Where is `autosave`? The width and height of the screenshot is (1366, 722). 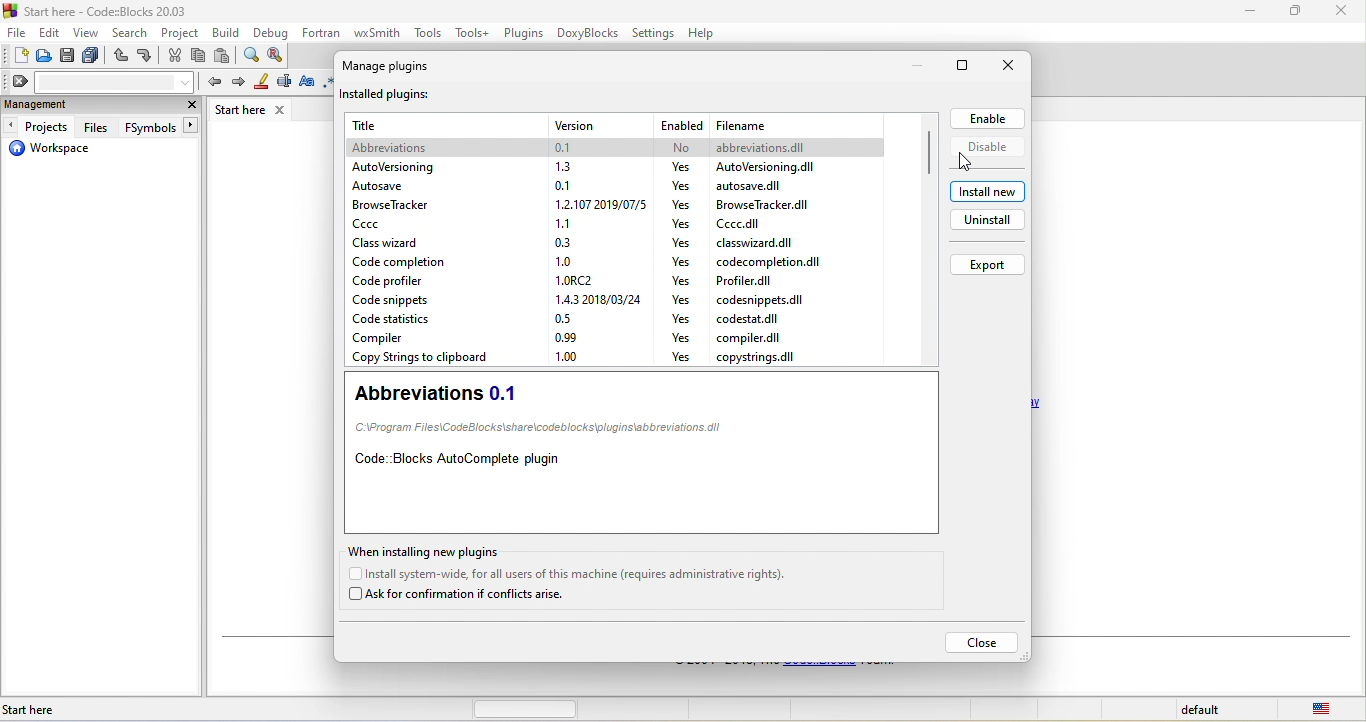
autosave is located at coordinates (394, 188).